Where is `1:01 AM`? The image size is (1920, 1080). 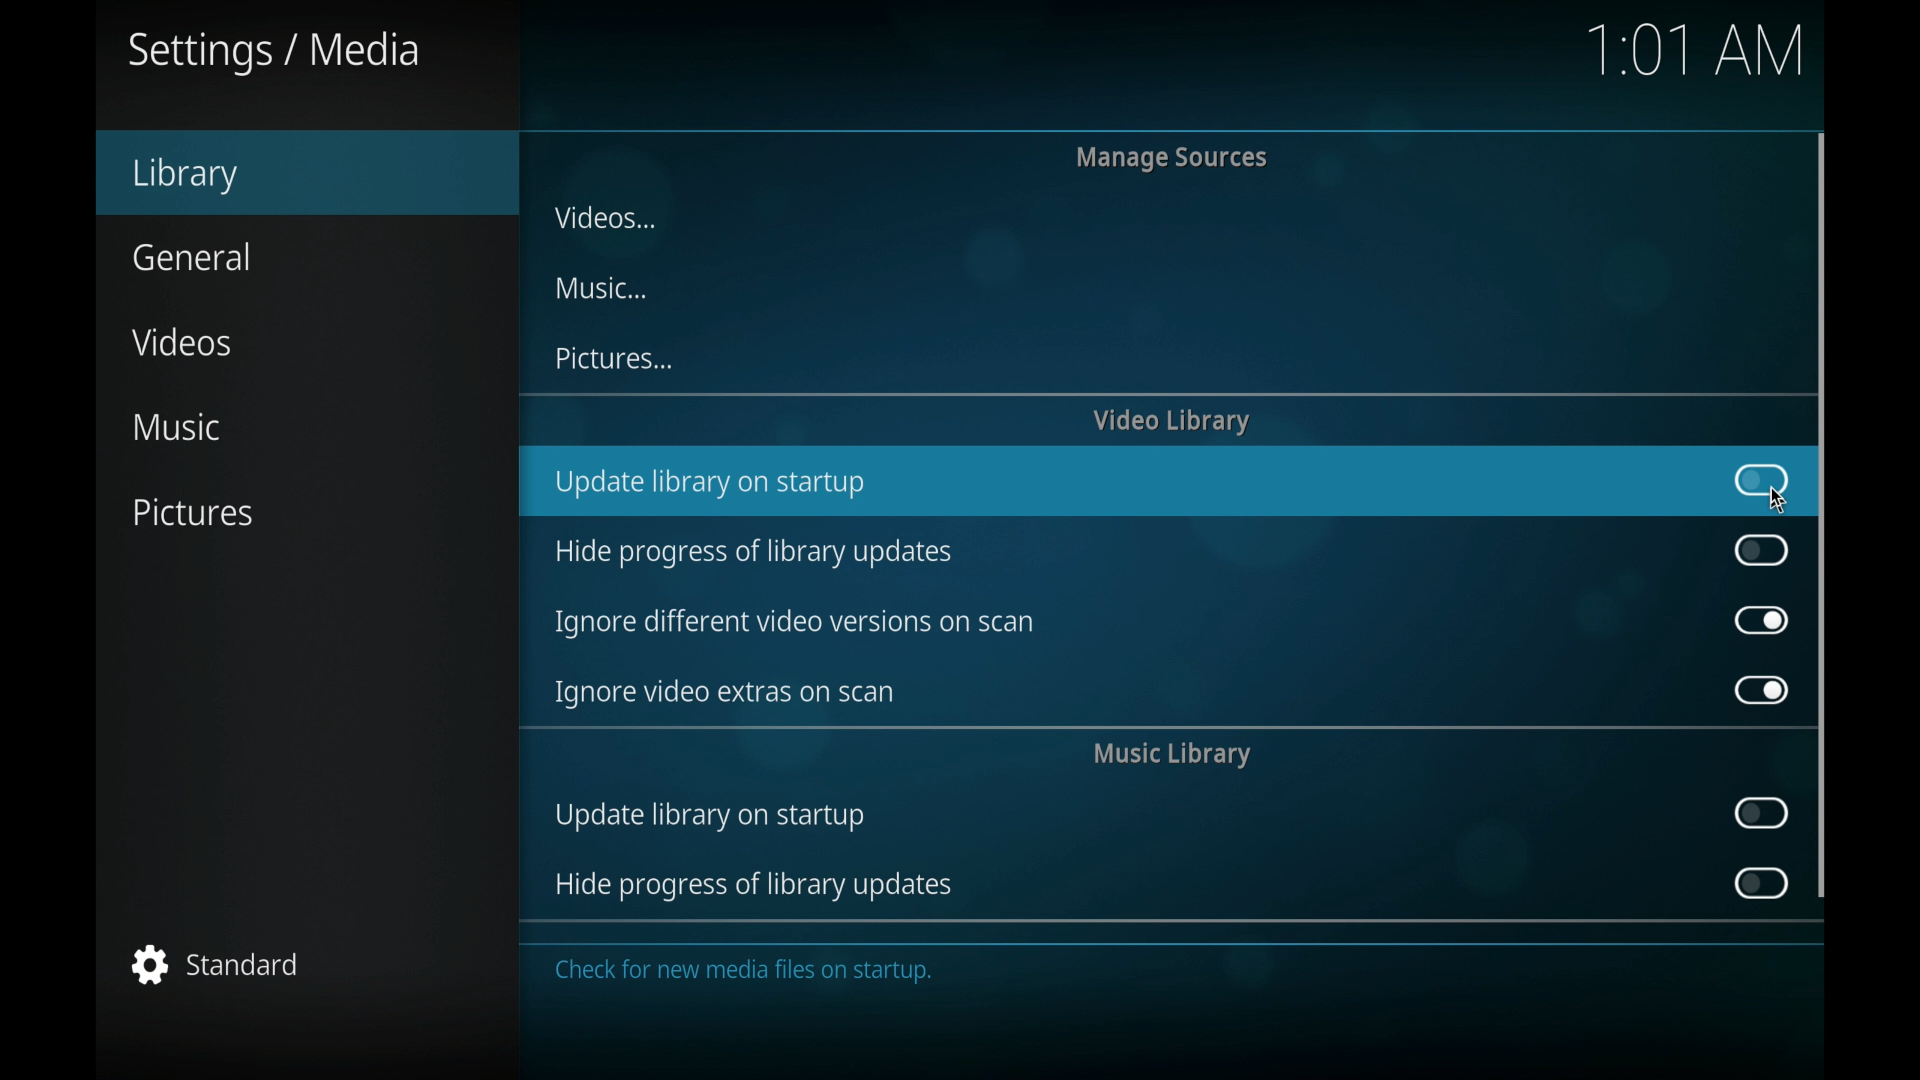
1:01 AM is located at coordinates (1690, 60).